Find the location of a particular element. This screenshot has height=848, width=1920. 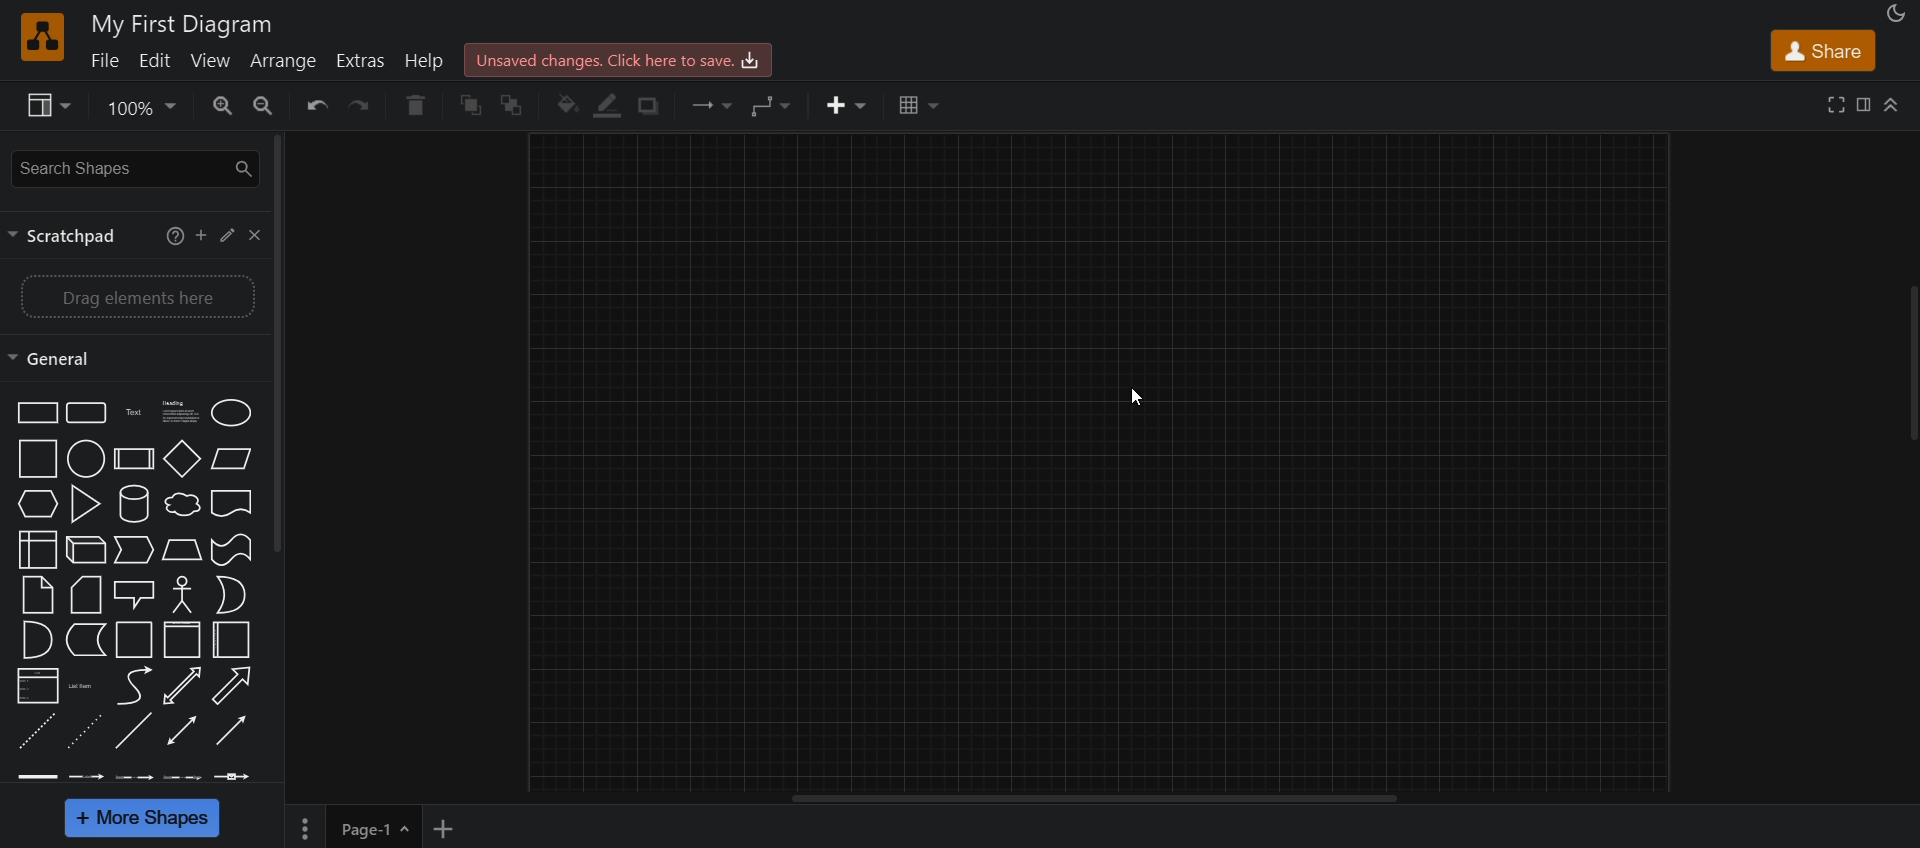

drag elements here is located at coordinates (136, 294).